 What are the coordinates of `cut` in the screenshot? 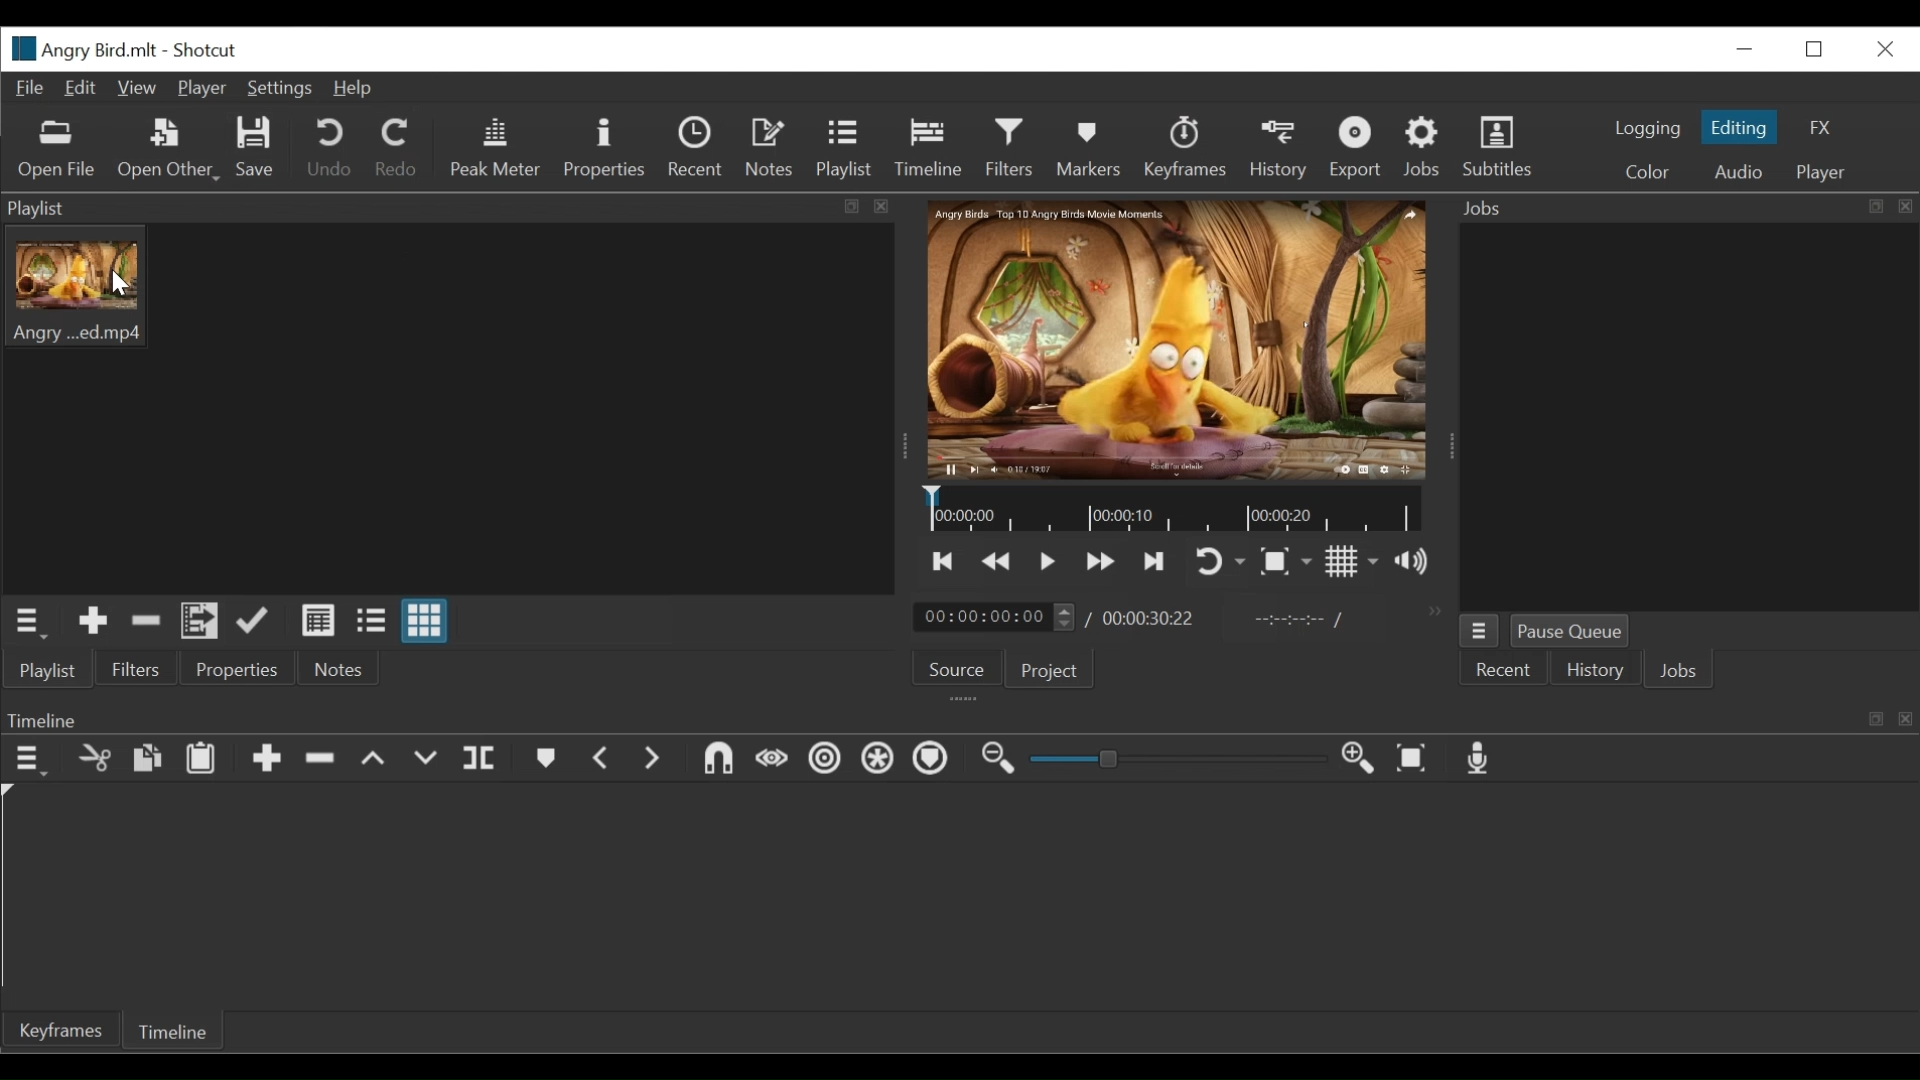 It's located at (92, 758).